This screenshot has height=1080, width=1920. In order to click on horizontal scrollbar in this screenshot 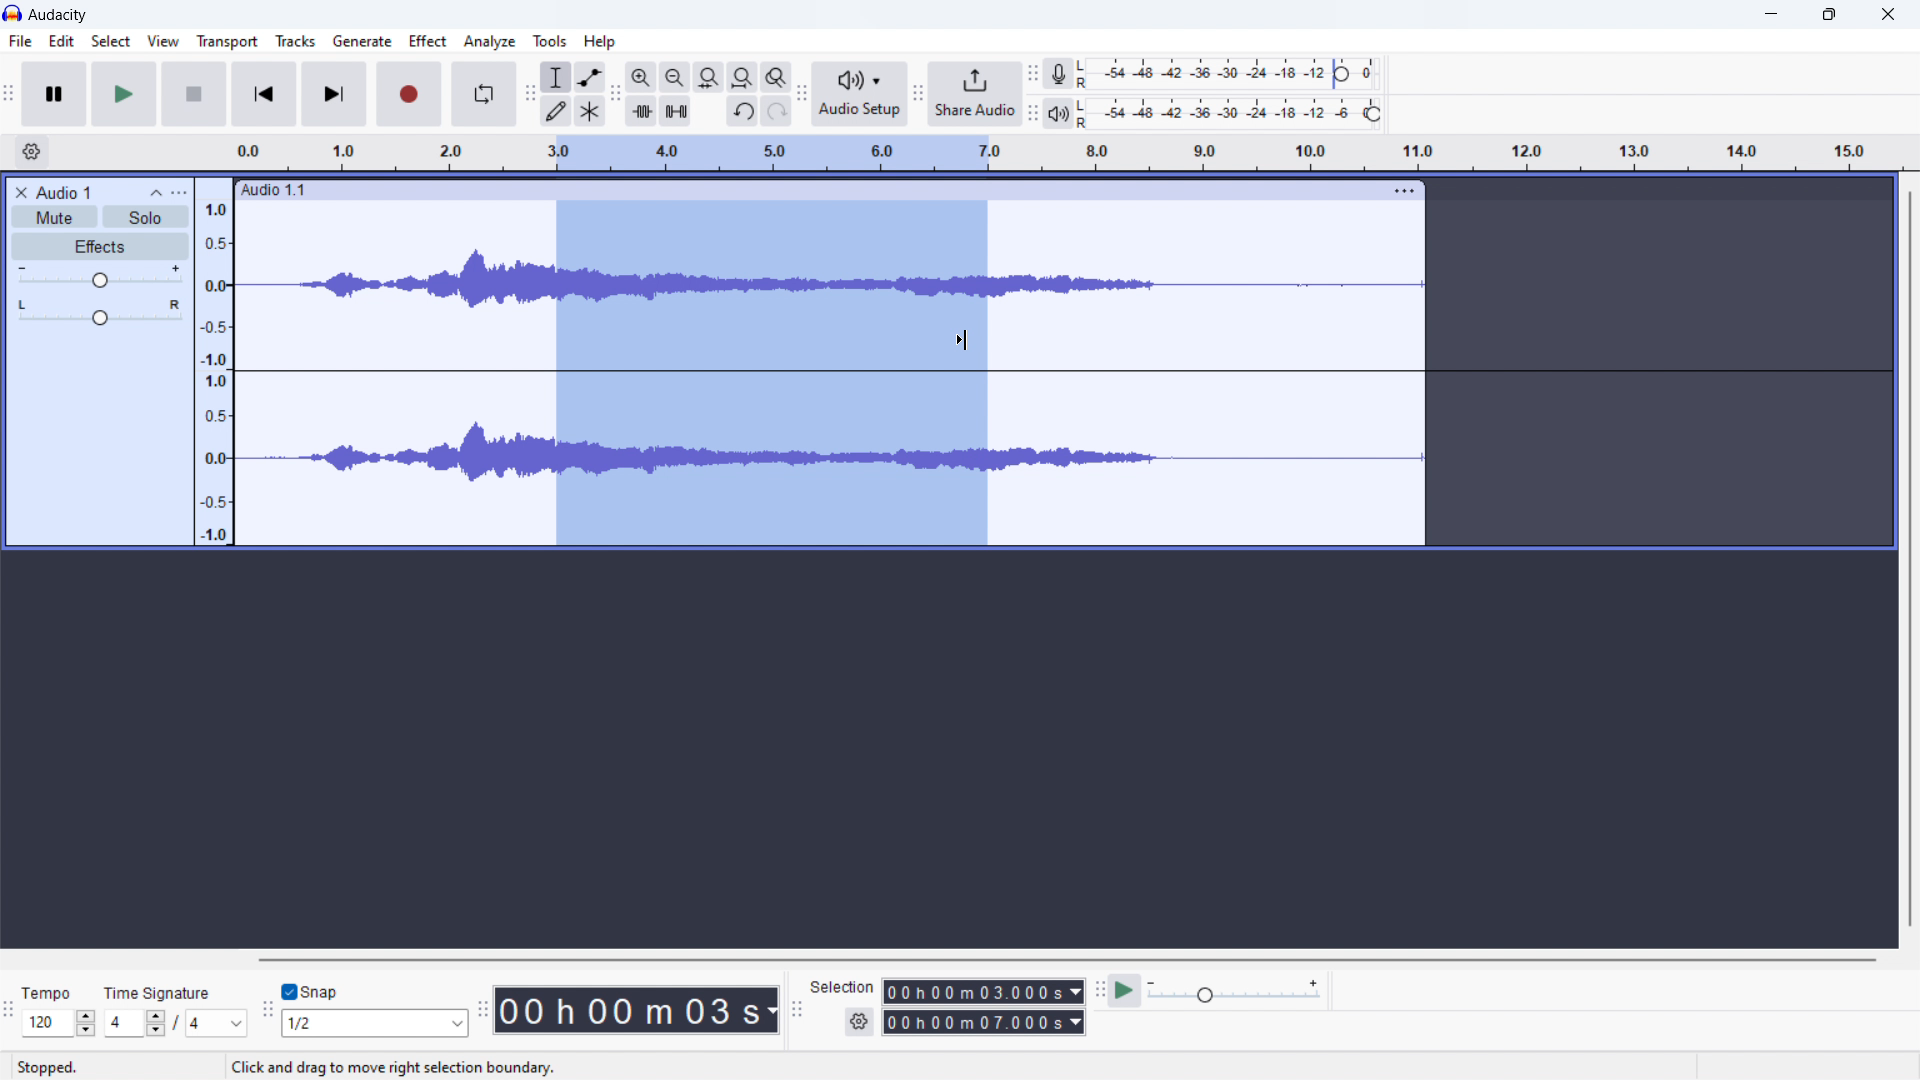, I will do `click(1070, 960)`.